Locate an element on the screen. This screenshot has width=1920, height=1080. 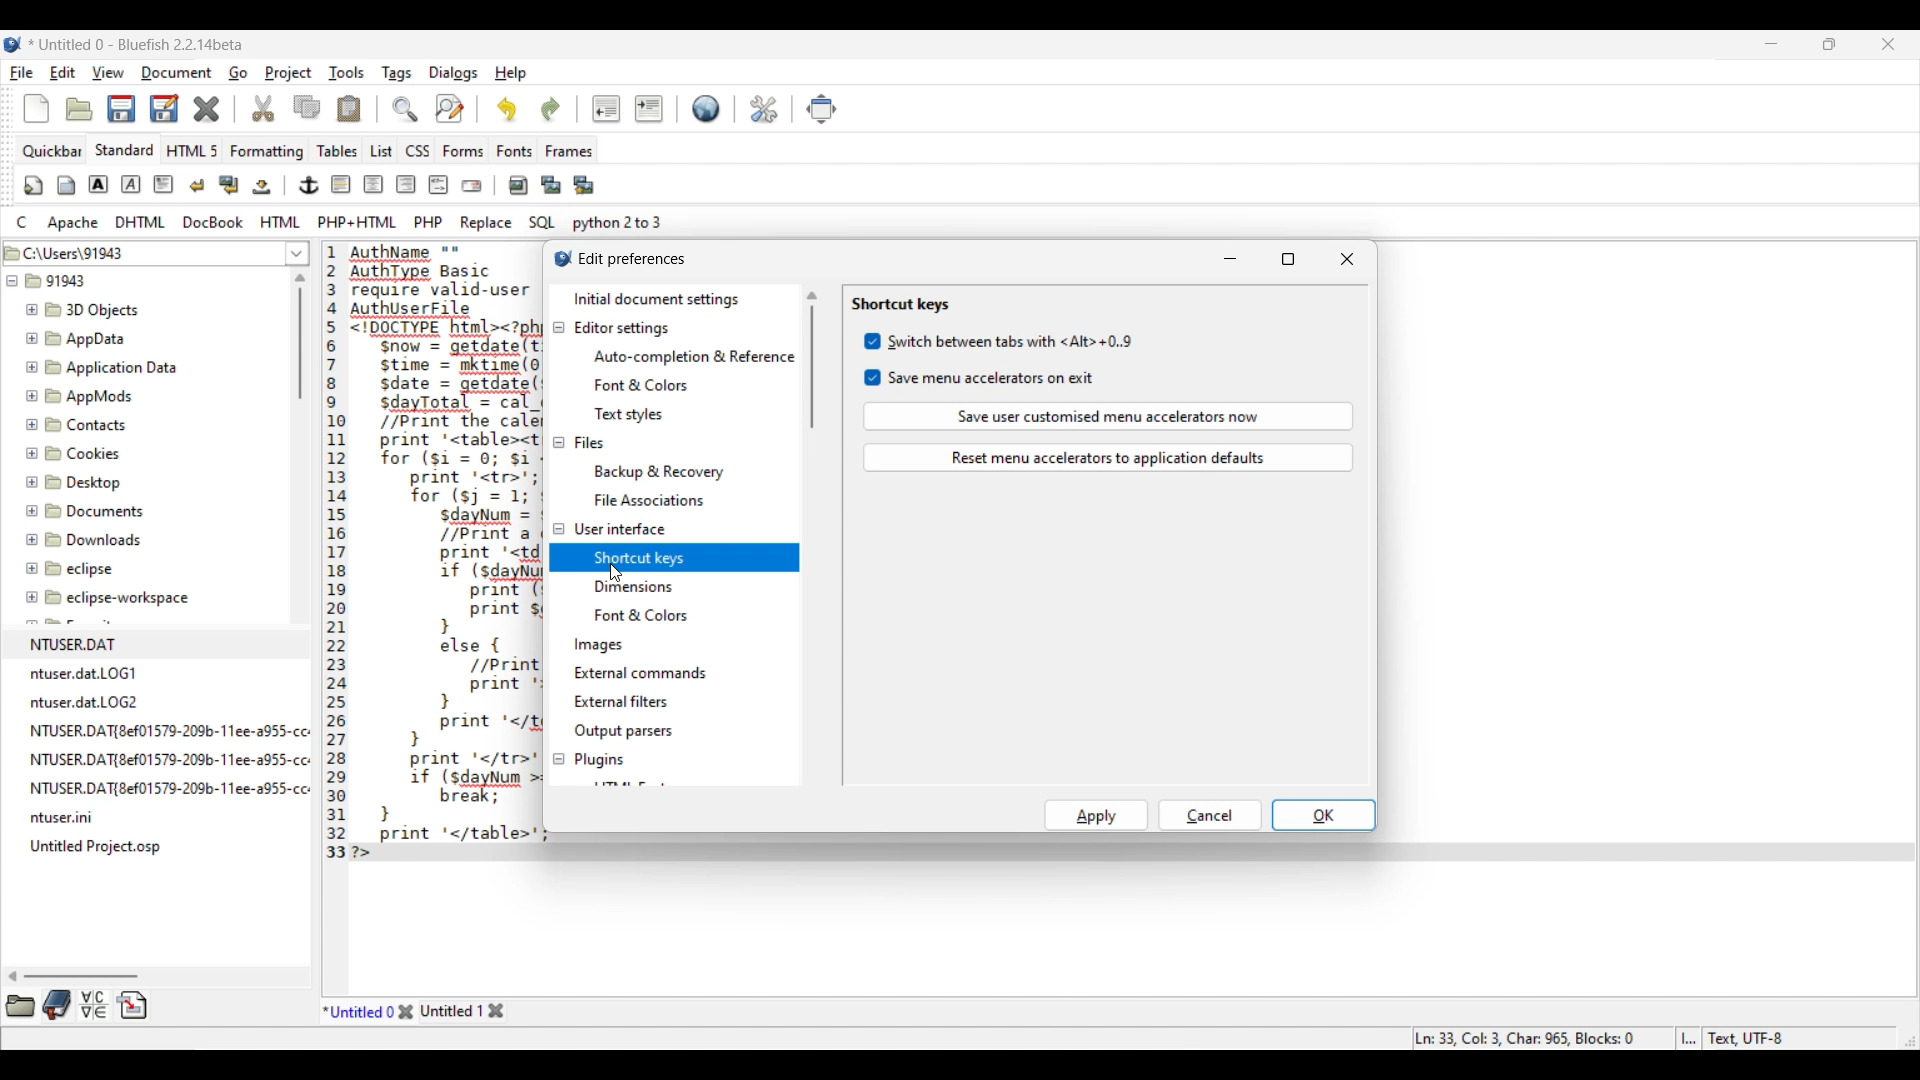
Collapse is located at coordinates (558, 543).